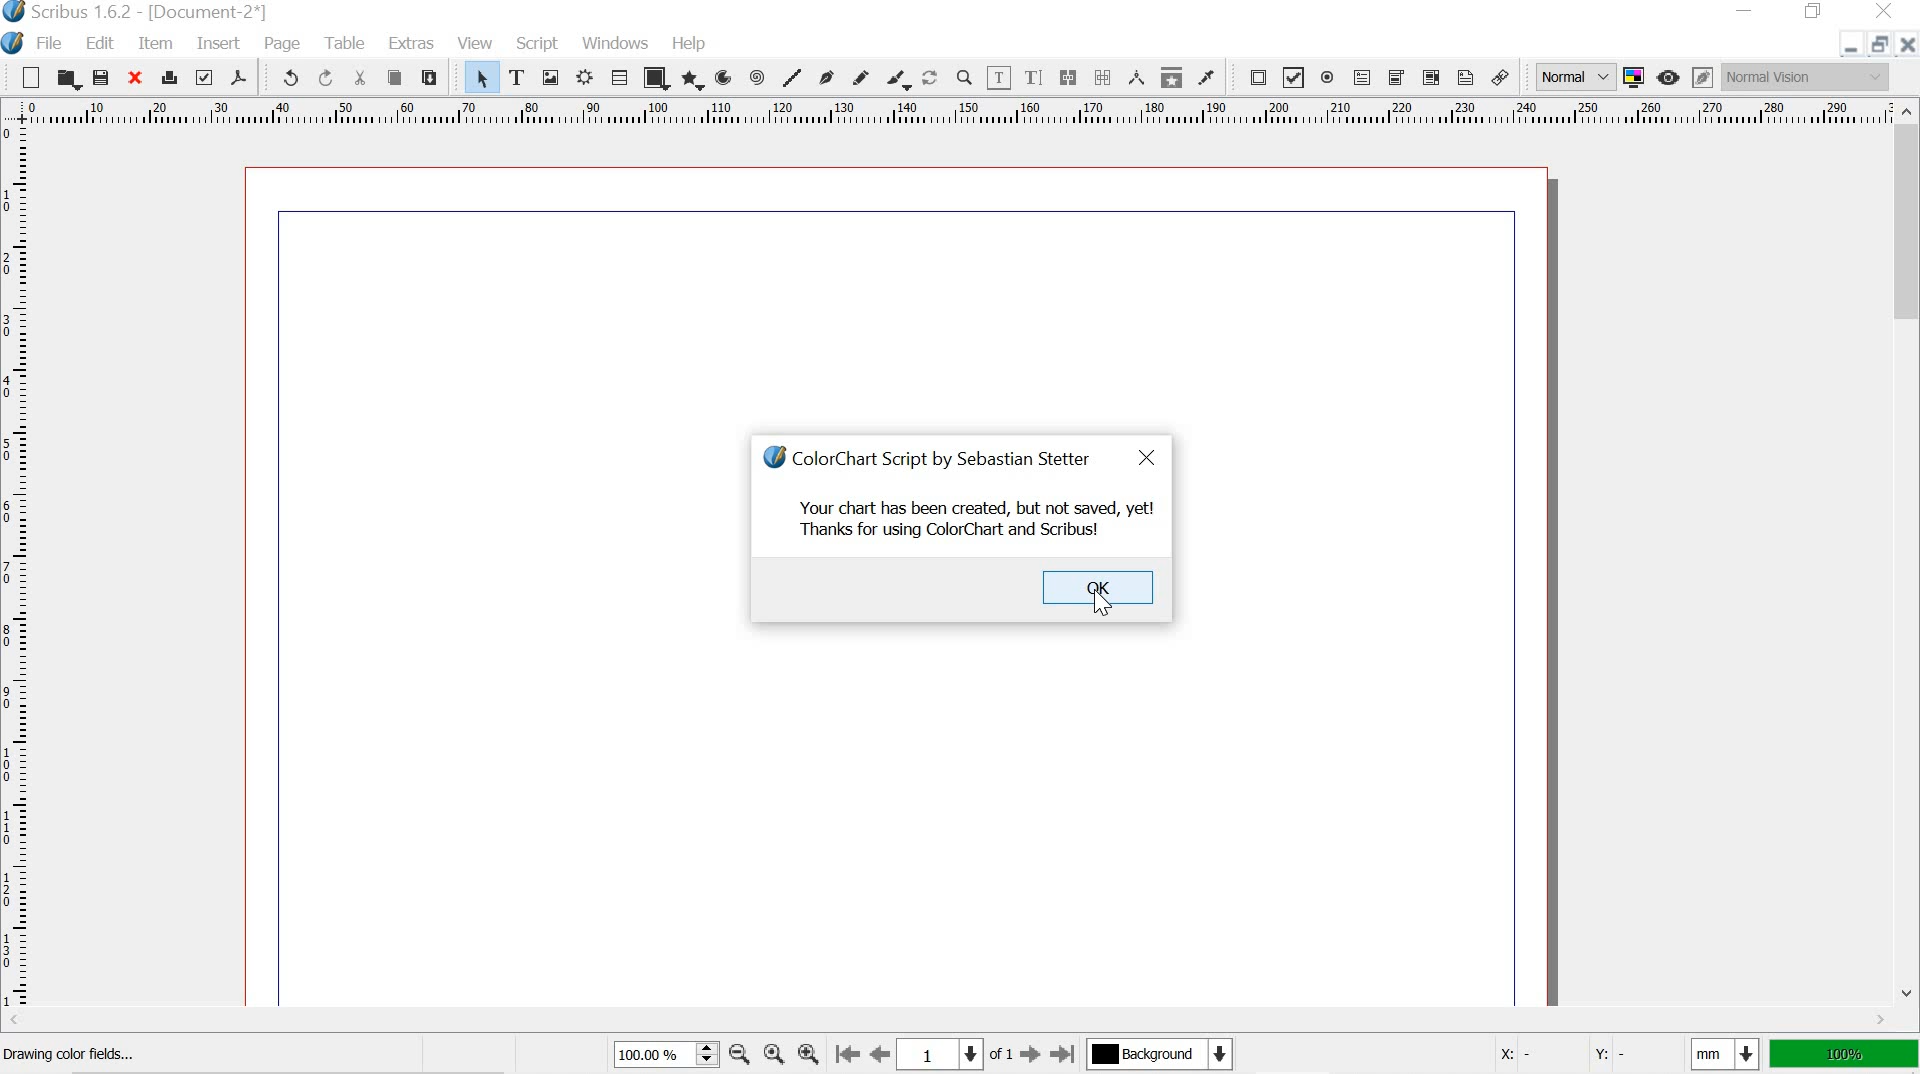 The width and height of the screenshot is (1920, 1074). Describe the element at coordinates (900, 80) in the screenshot. I see `calligraphic line` at that location.